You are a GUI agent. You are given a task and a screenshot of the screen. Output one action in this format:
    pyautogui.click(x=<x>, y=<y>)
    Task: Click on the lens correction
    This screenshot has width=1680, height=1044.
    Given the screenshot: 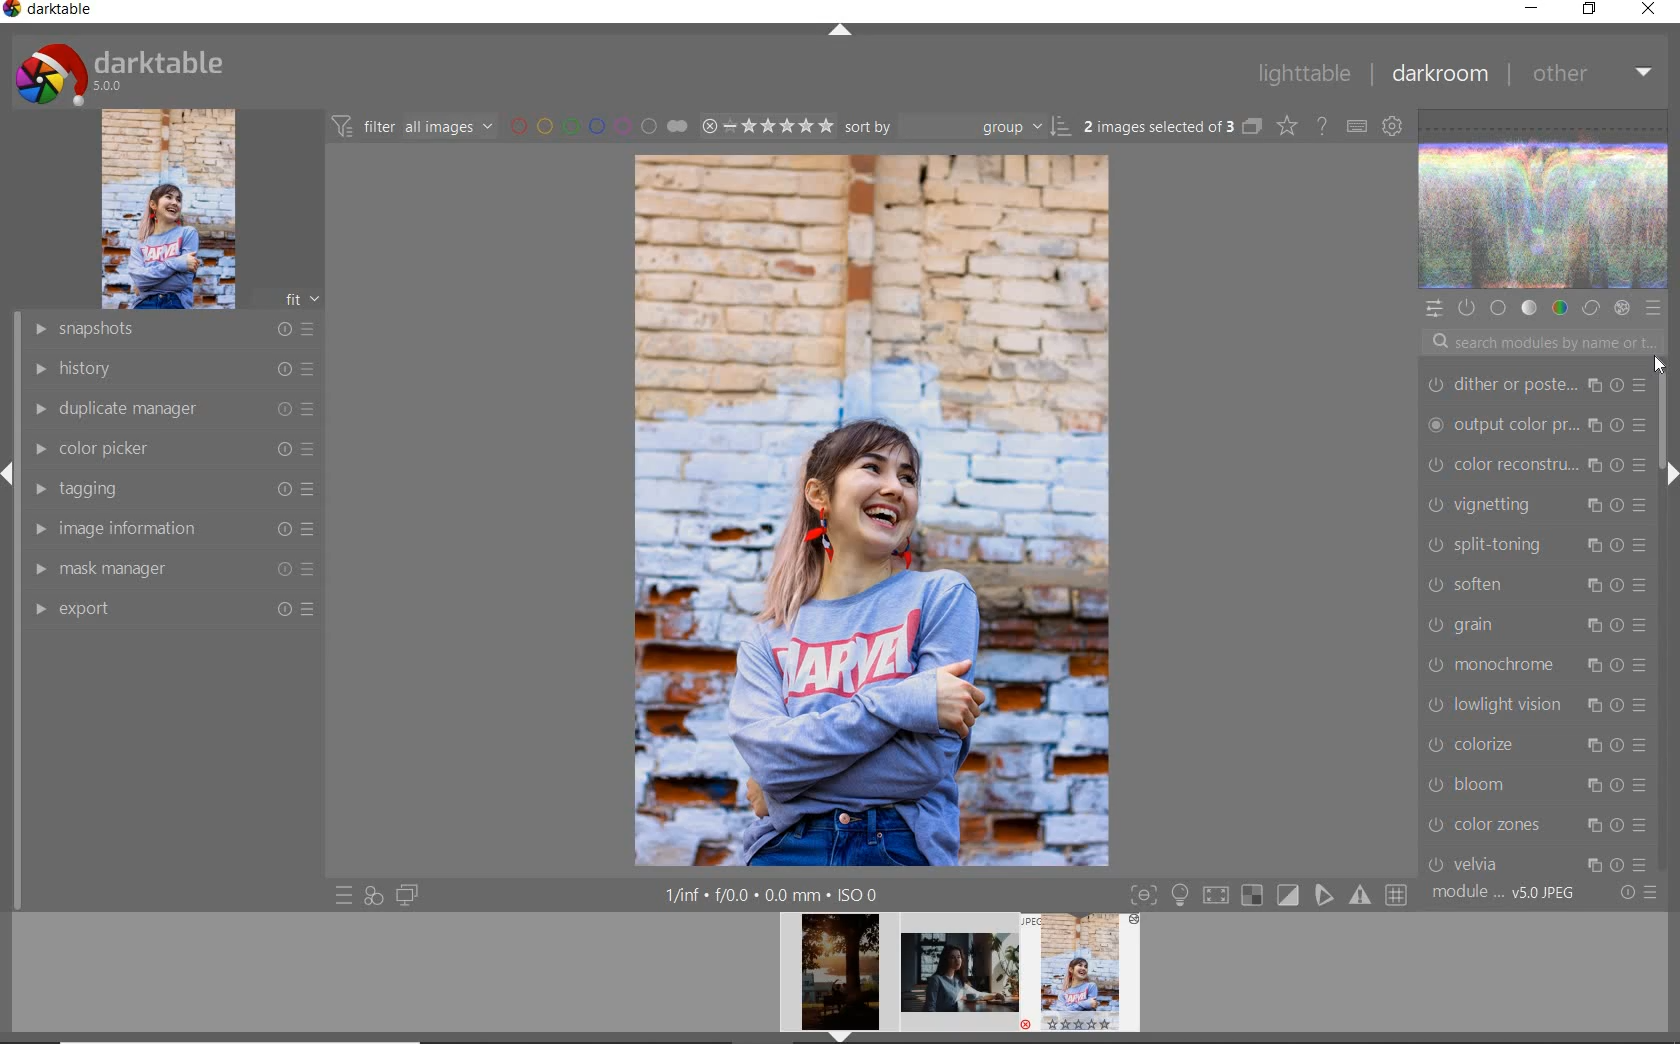 What is the action you would take?
    pyautogui.click(x=1533, y=858)
    